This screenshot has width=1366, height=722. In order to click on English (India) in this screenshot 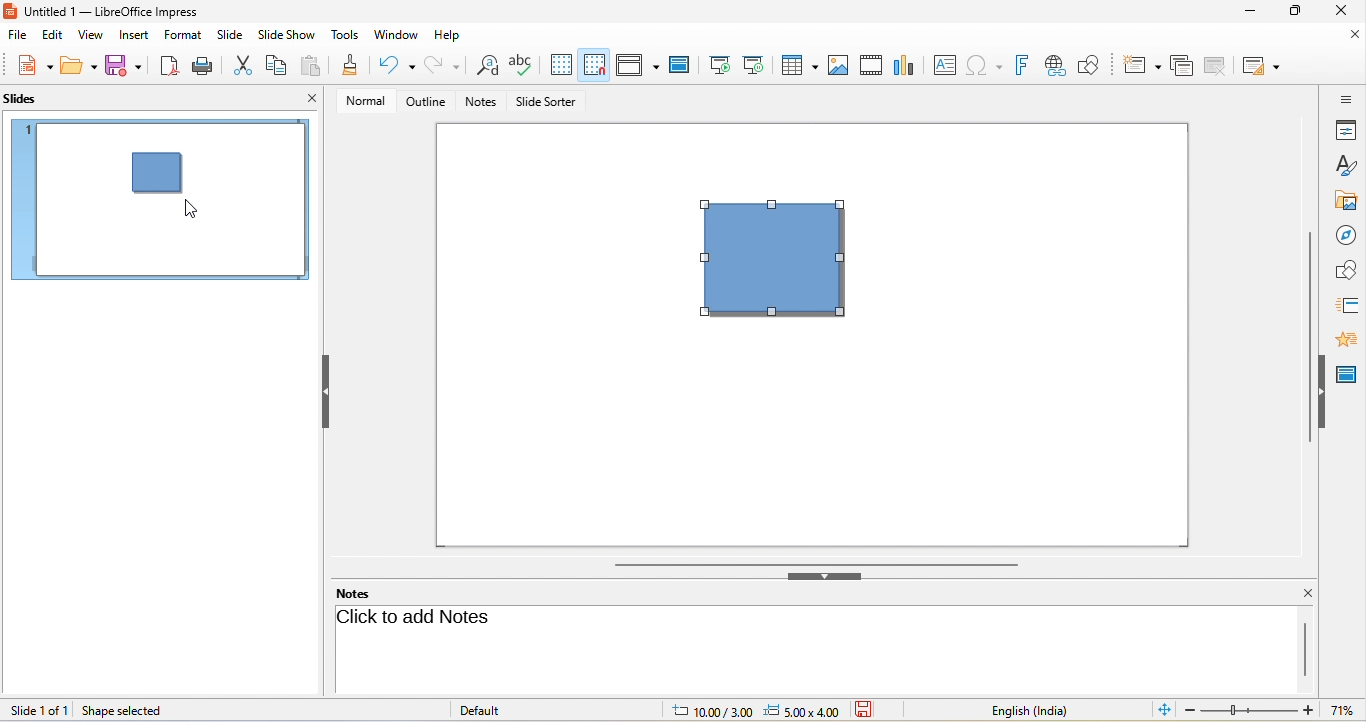, I will do `click(1018, 710)`.